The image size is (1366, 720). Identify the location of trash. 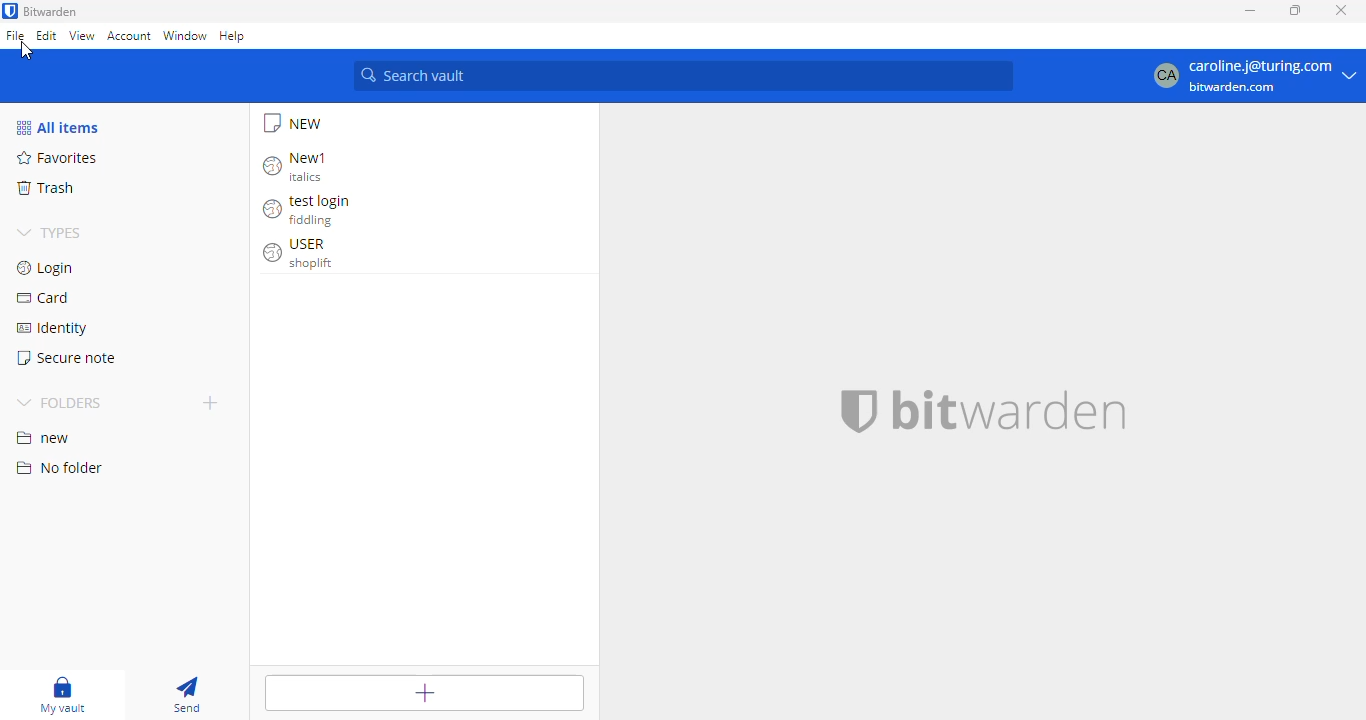
(44, 188).